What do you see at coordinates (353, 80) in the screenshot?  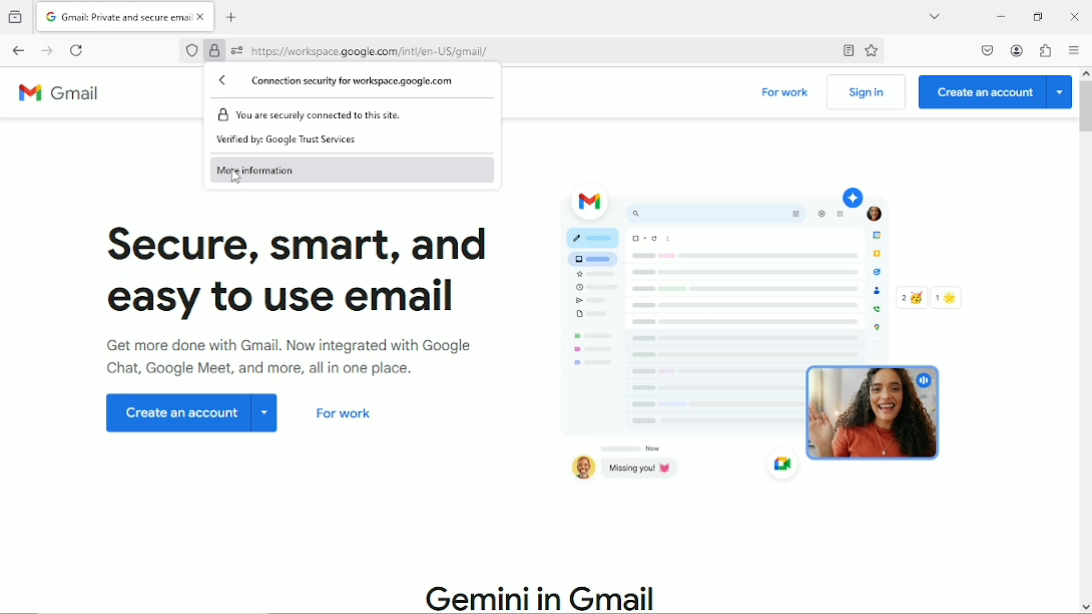 I see `Connection security for workspace.google.com` at bounding box center [353, 80].